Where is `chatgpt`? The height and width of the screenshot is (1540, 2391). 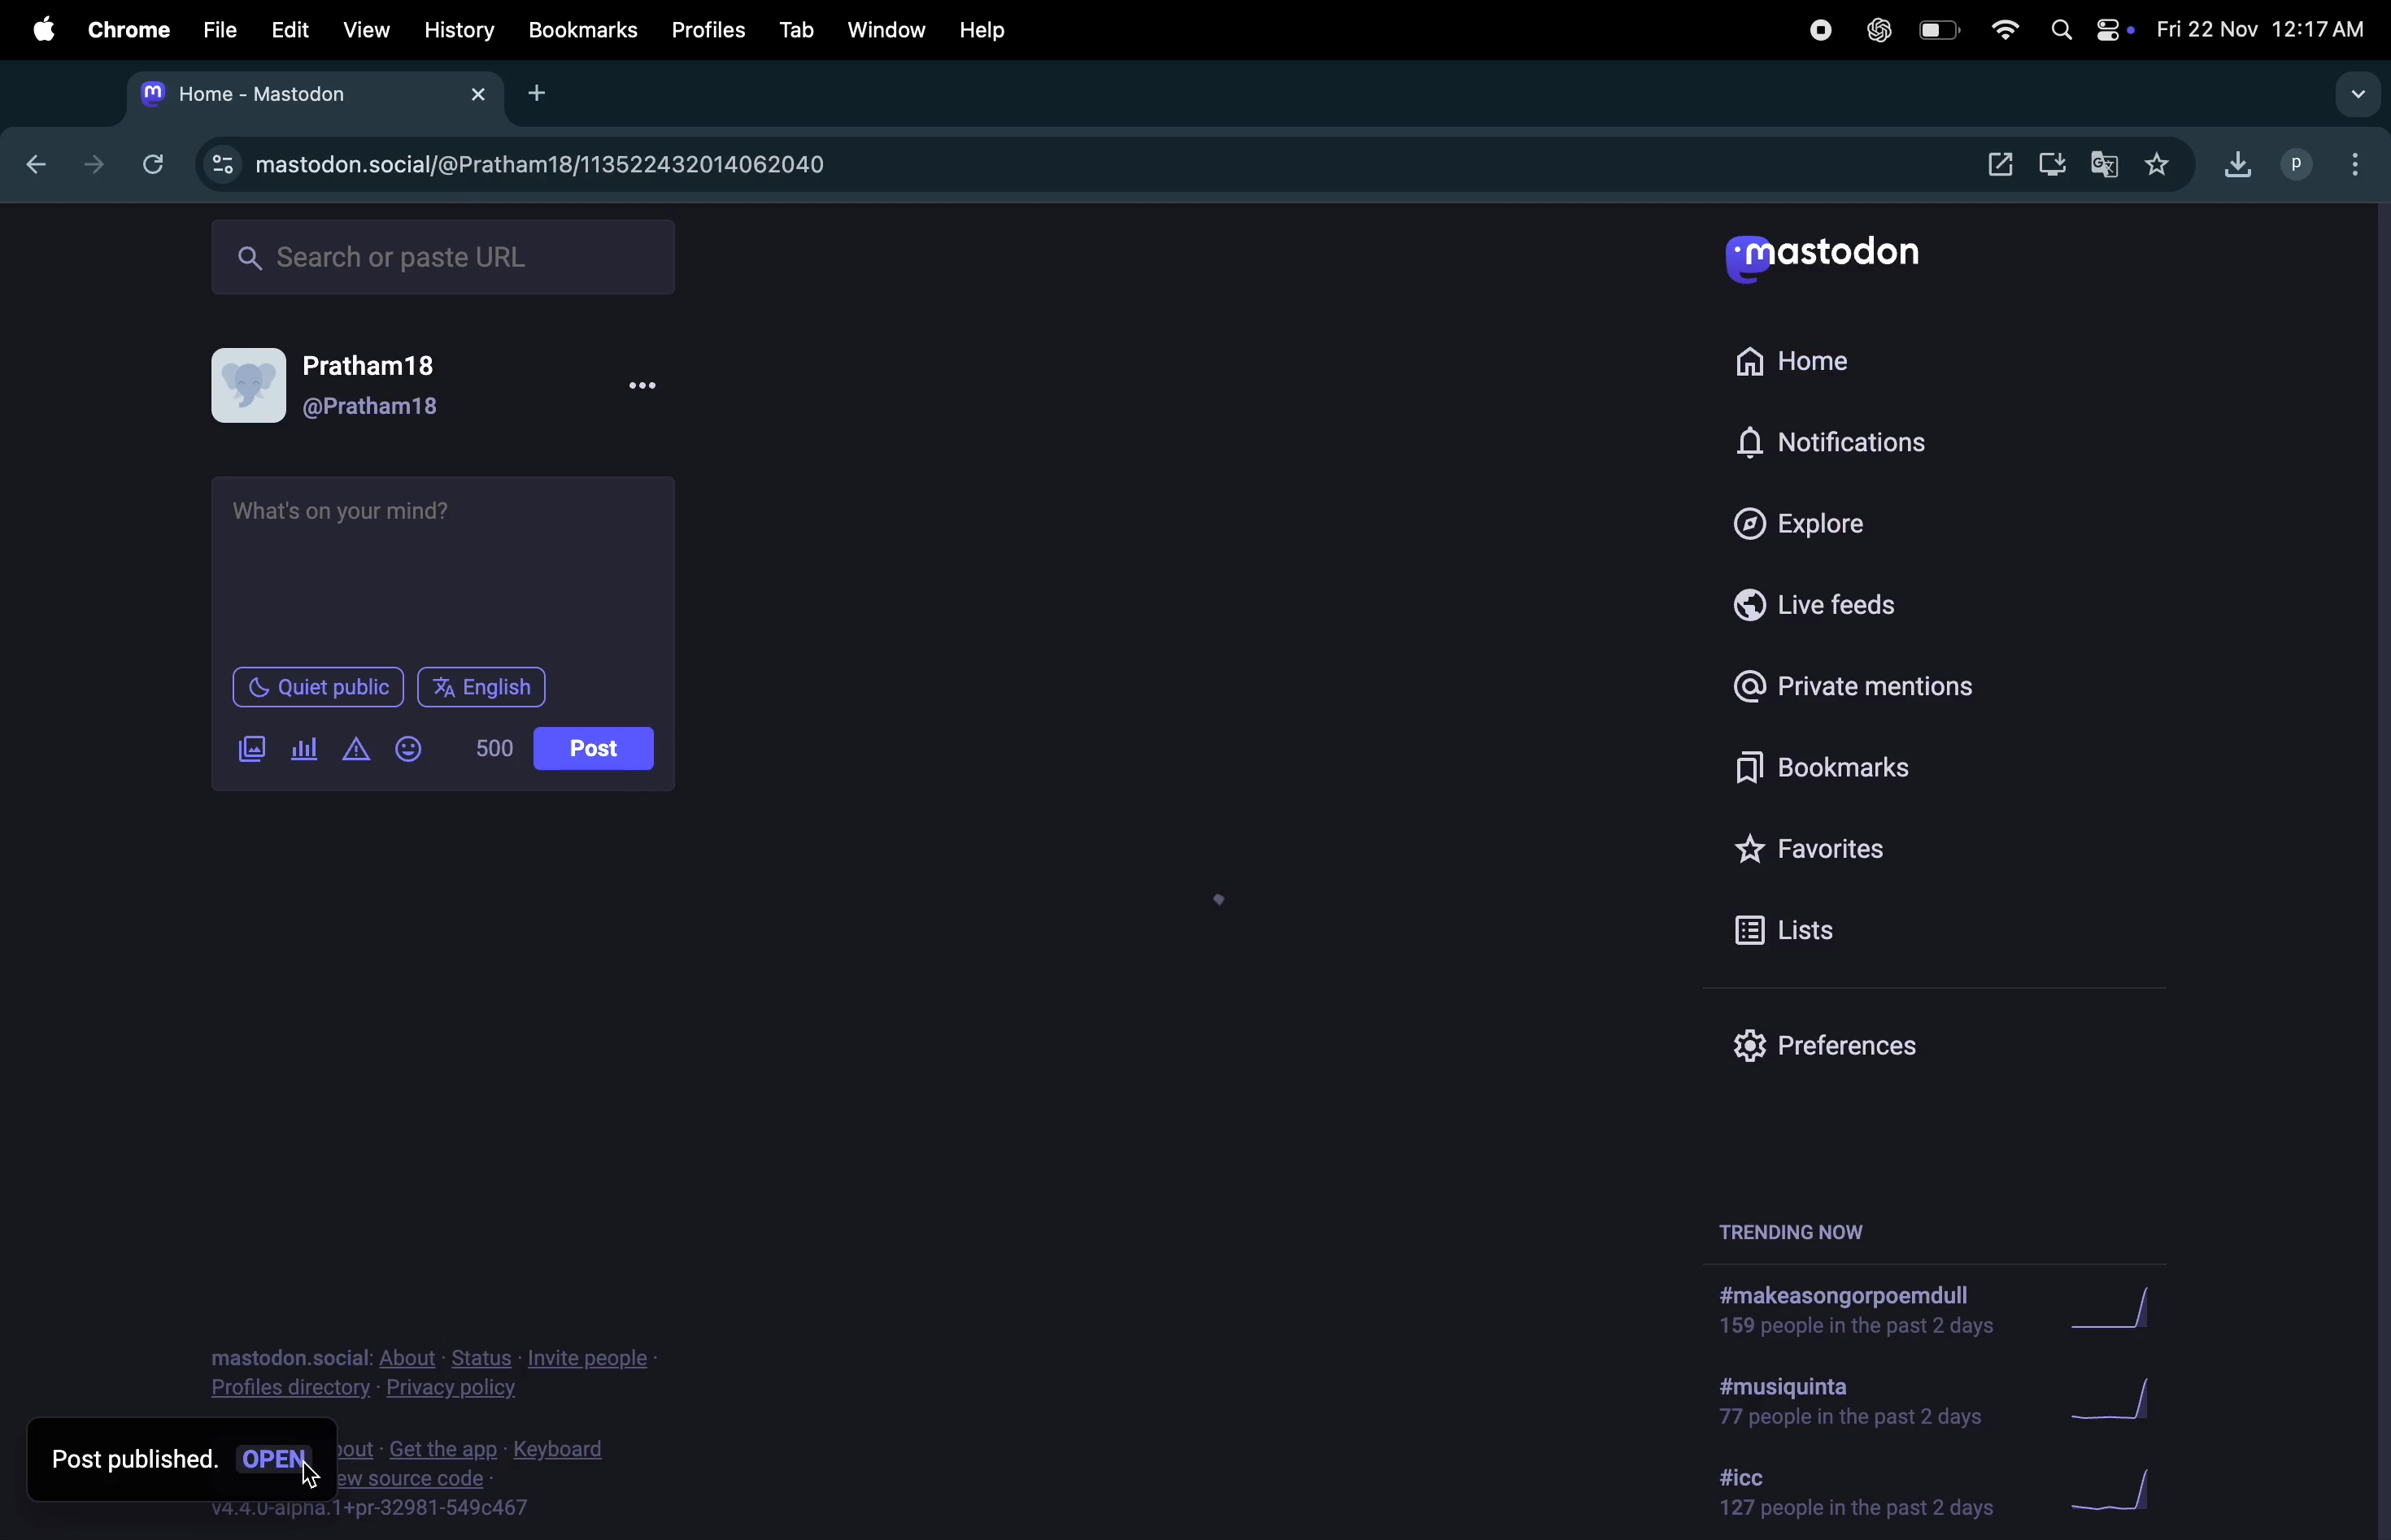 chatgpt is located at coordinates (1877, 31).